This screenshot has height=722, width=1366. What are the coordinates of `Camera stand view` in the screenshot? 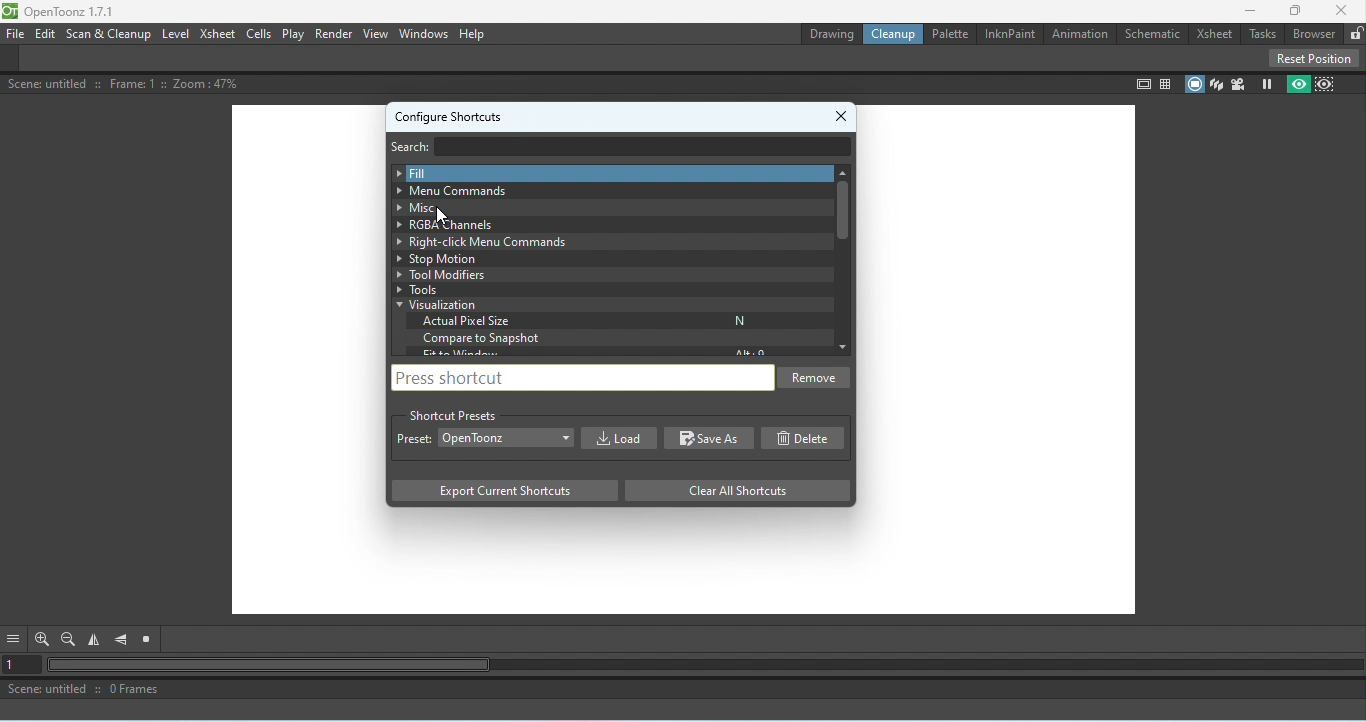 It's located at (1193, 82).